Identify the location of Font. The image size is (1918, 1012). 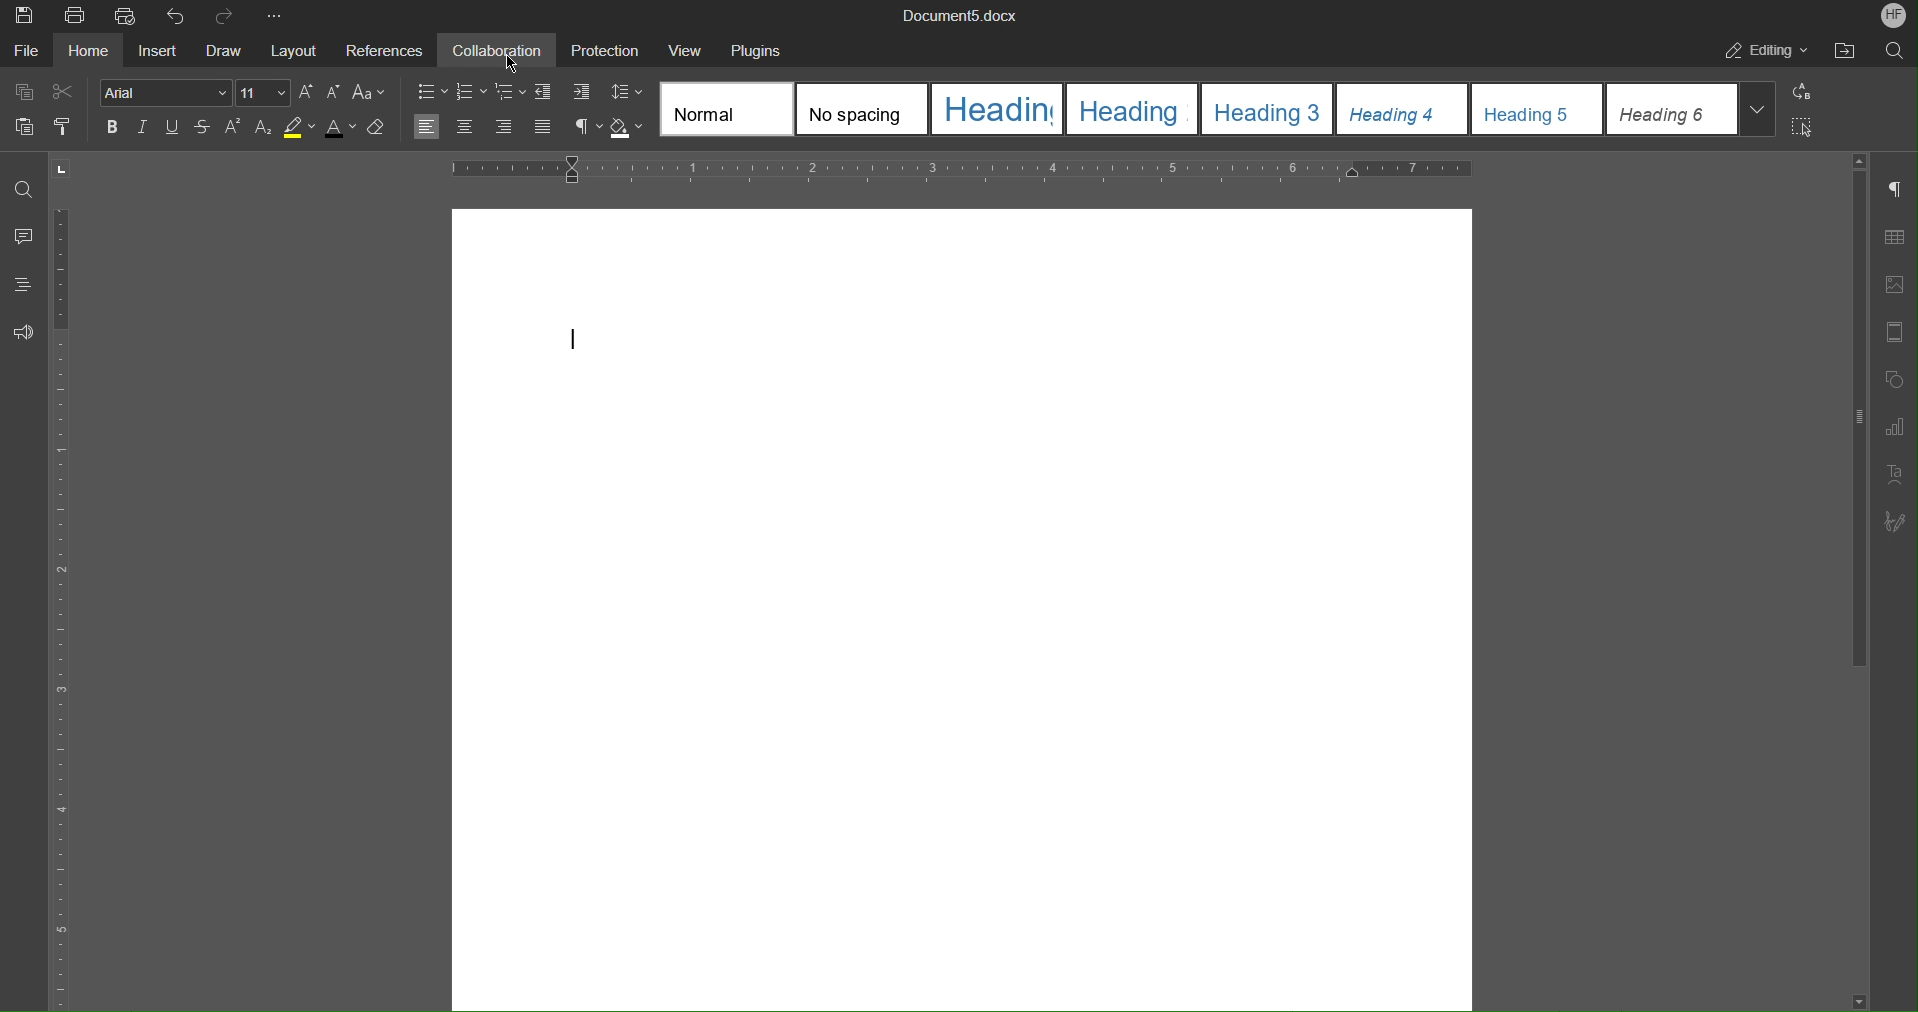
(160, 91).